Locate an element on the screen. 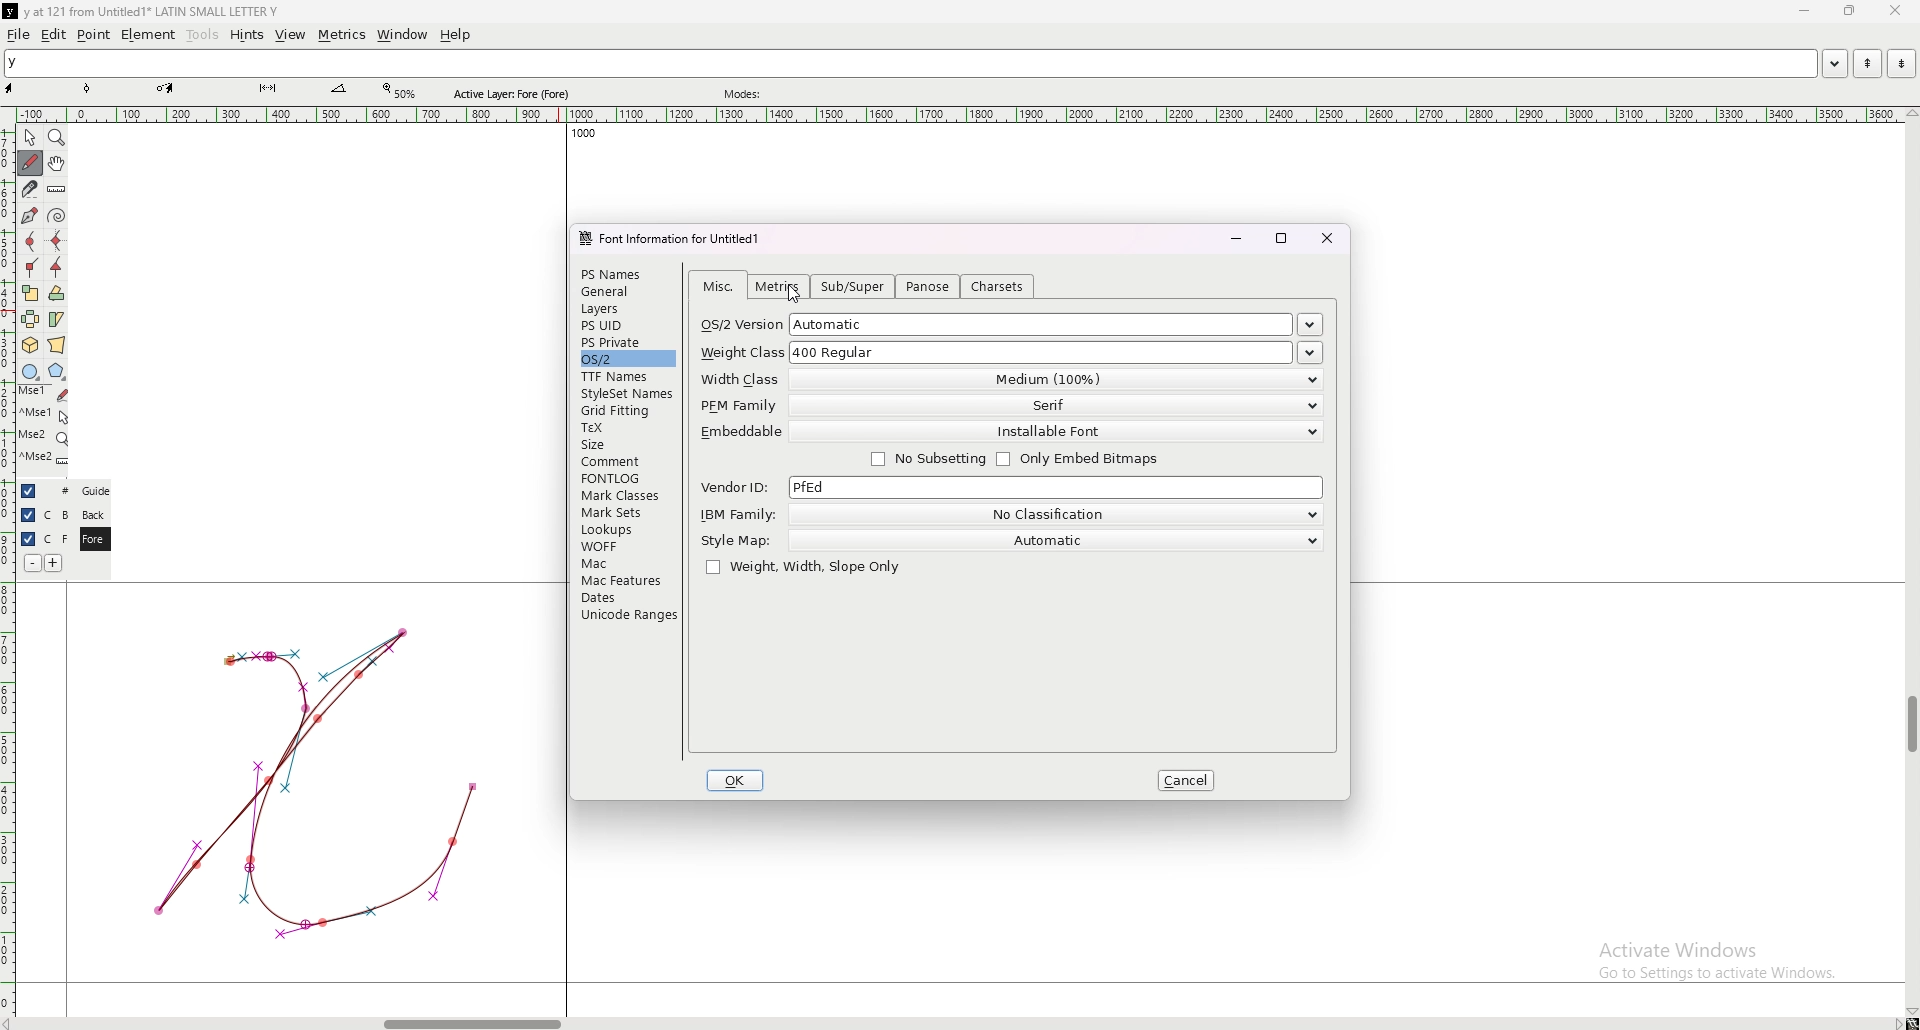  scroll right is located at coordinates (1896, 1023).